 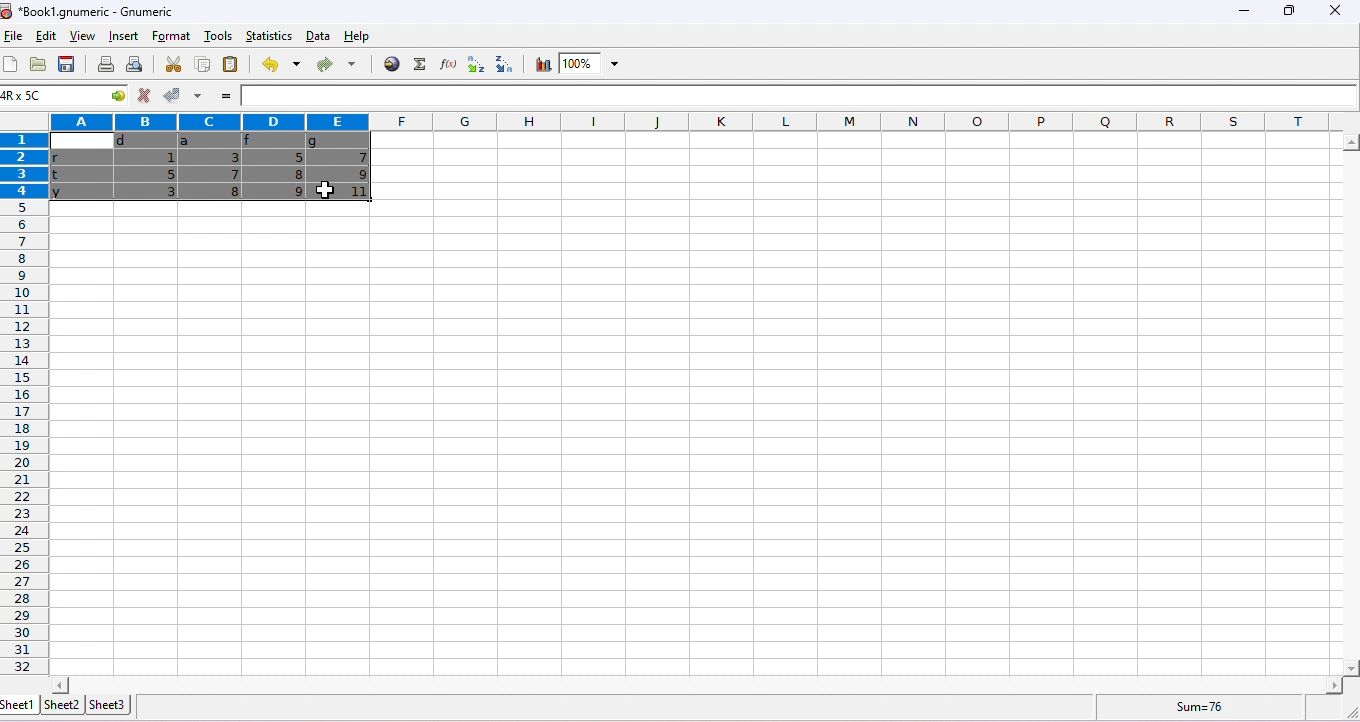 I want to click on Horizontal scrollbar, so click(x=697, y=684).